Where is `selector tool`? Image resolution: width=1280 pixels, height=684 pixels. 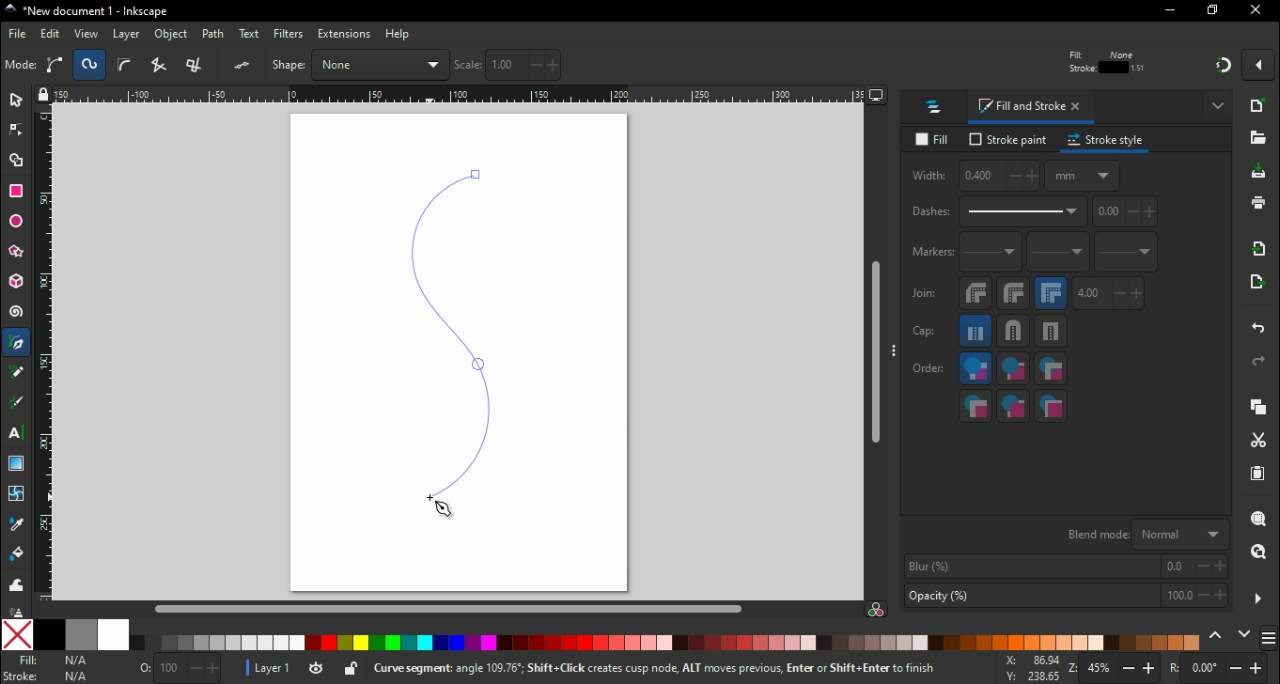
selector tool is located at coordinates (17, 104).